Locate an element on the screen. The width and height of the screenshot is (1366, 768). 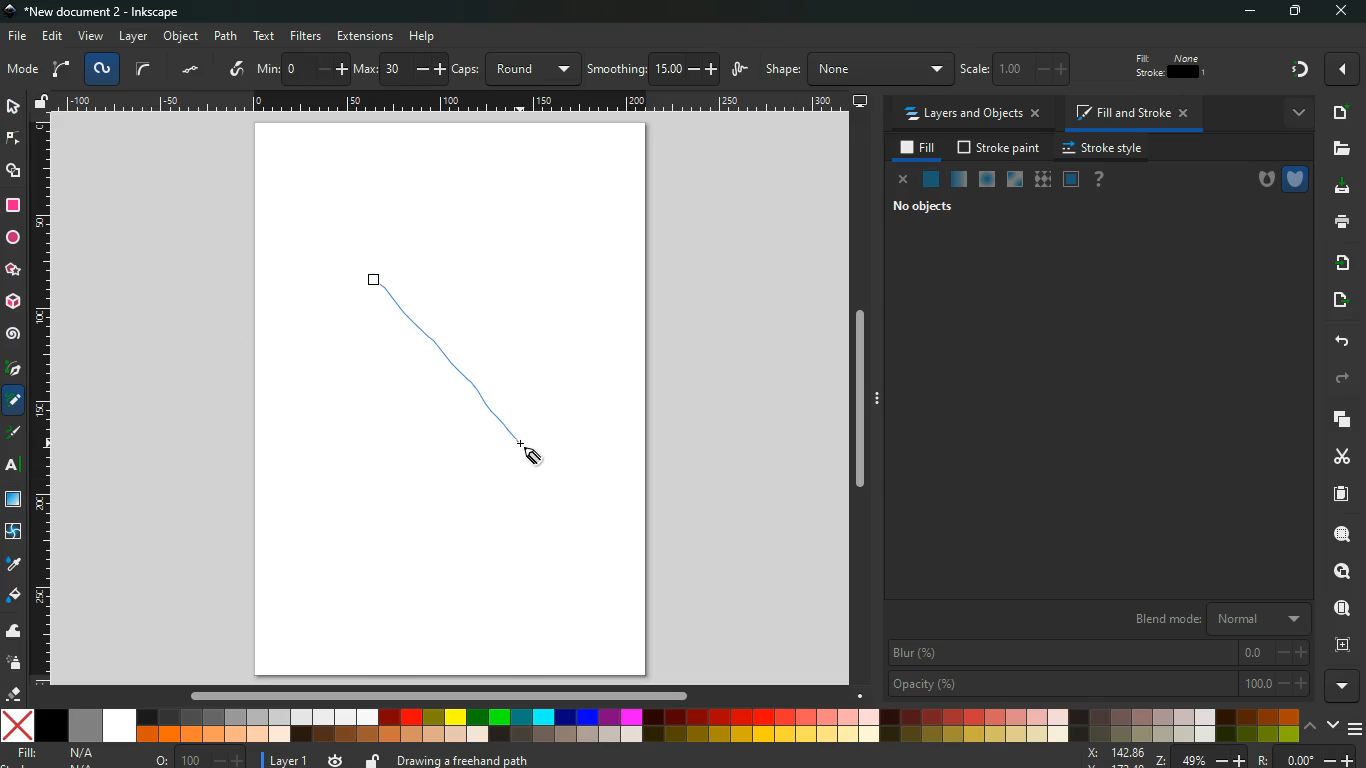
shield is located at coordinates (1295, 177).